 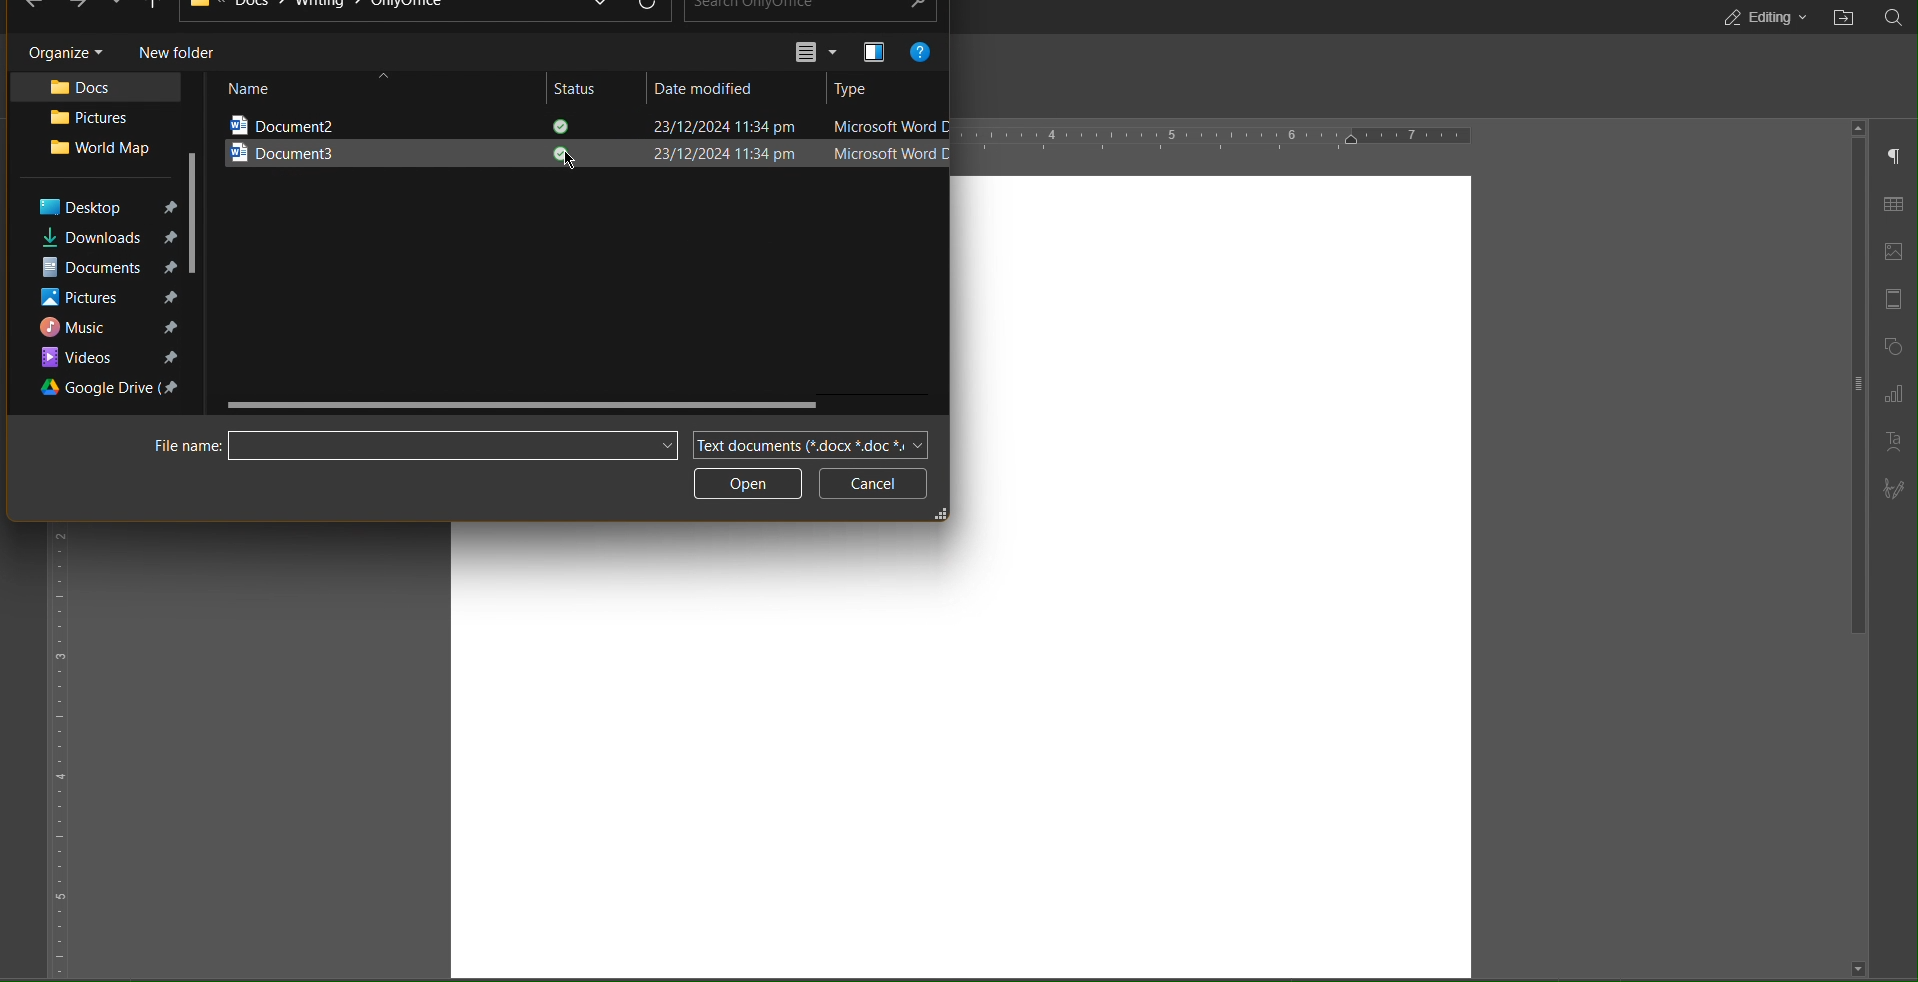 What do you see at coordinates (101, 150) in the screenshot?
I see `World Map` at bounding box center [101, 150].